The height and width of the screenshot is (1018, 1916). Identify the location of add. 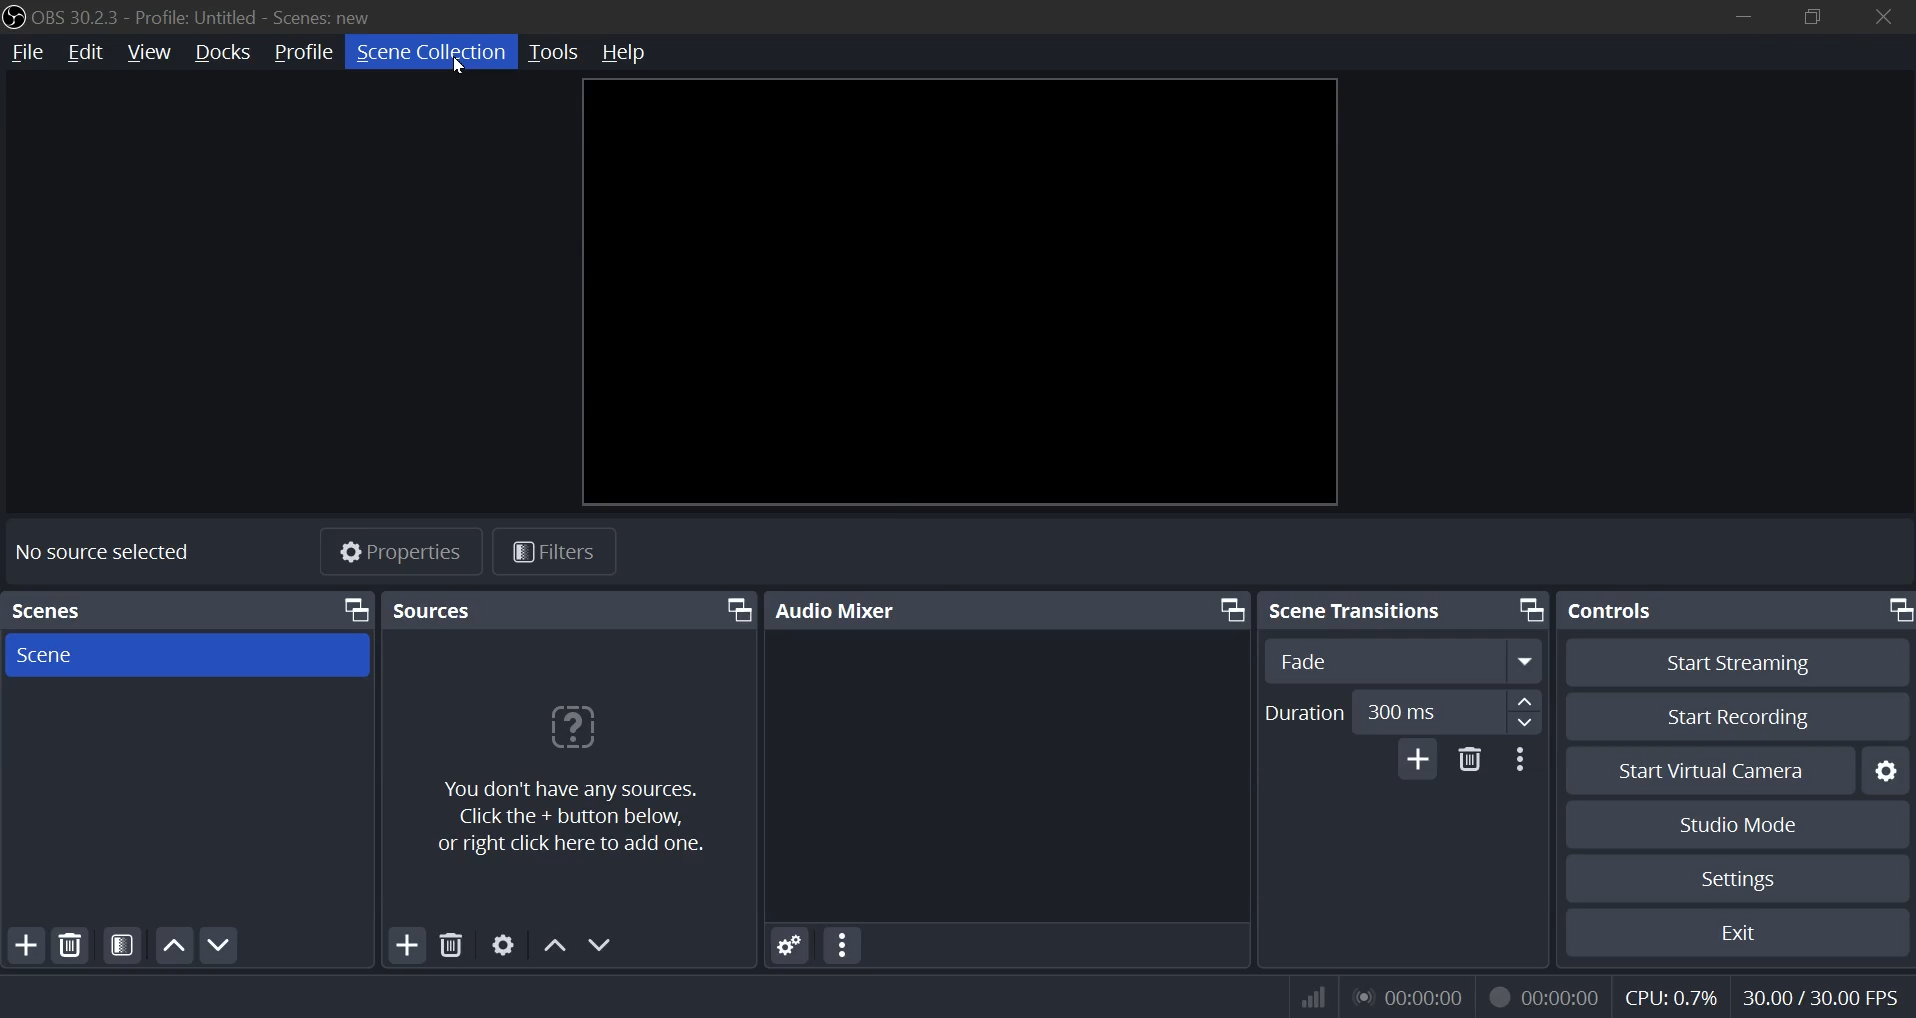
(29, 943).